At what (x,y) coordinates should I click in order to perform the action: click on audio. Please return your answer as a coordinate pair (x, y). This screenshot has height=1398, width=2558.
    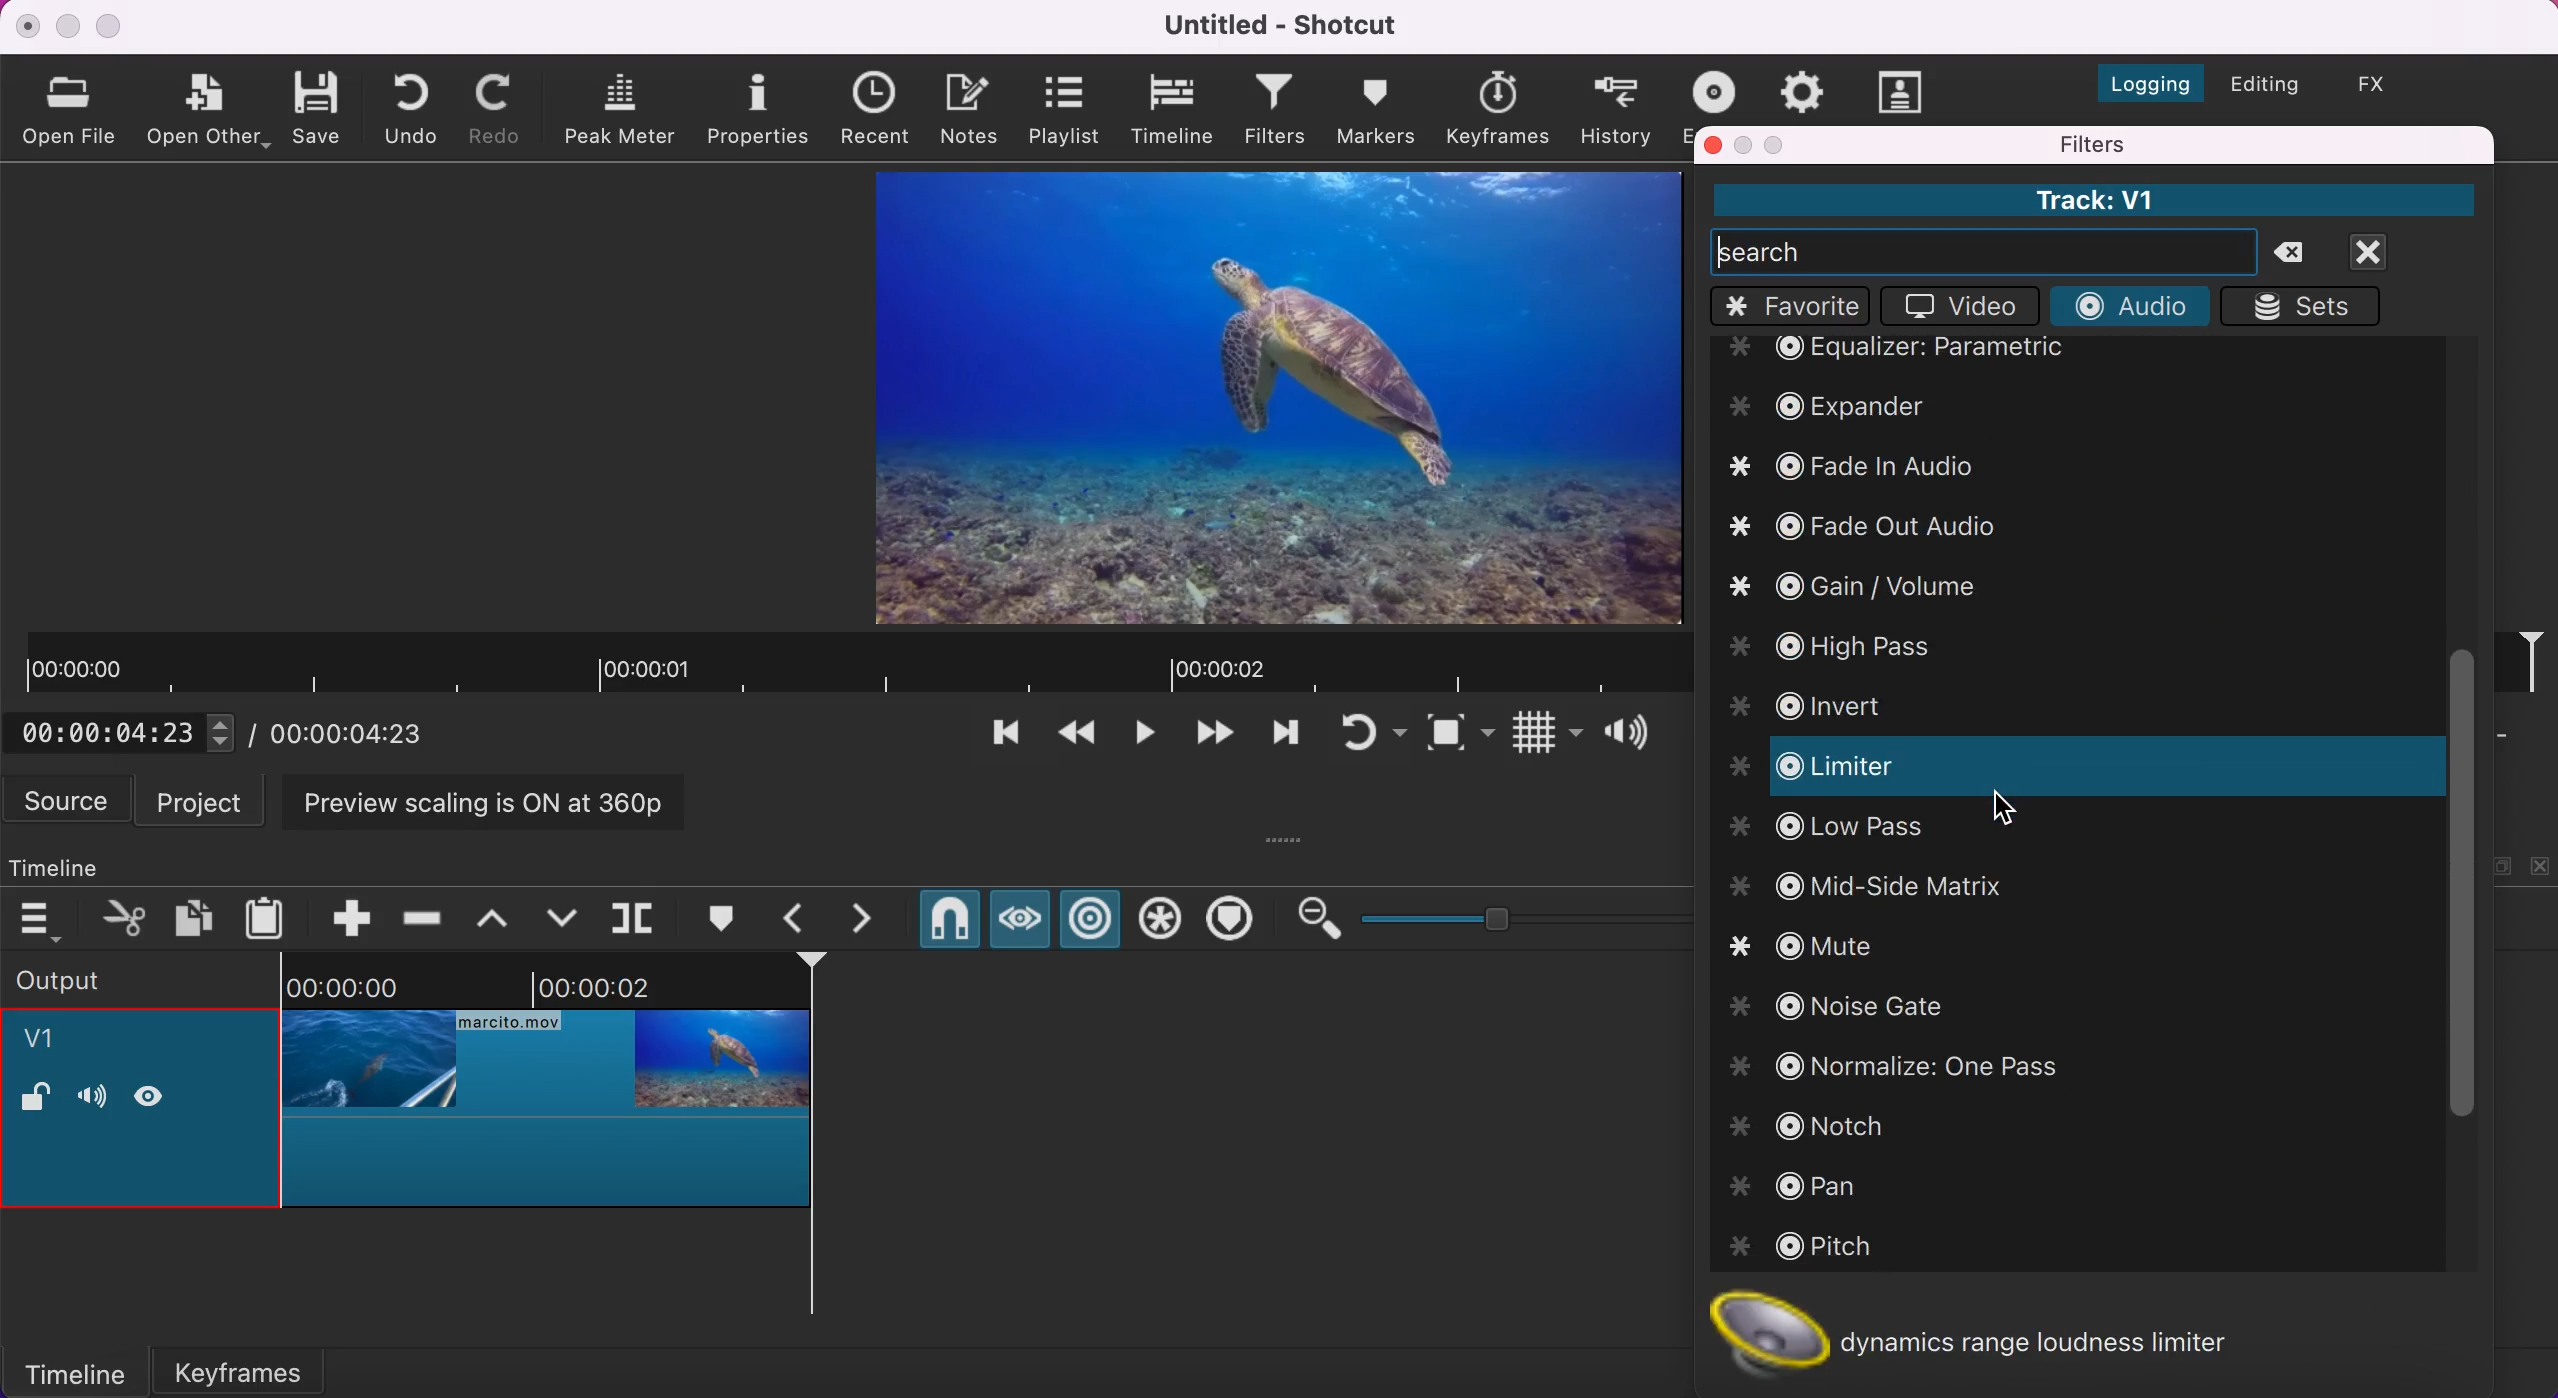
    Looking at the image, I should click on (2128, 304).